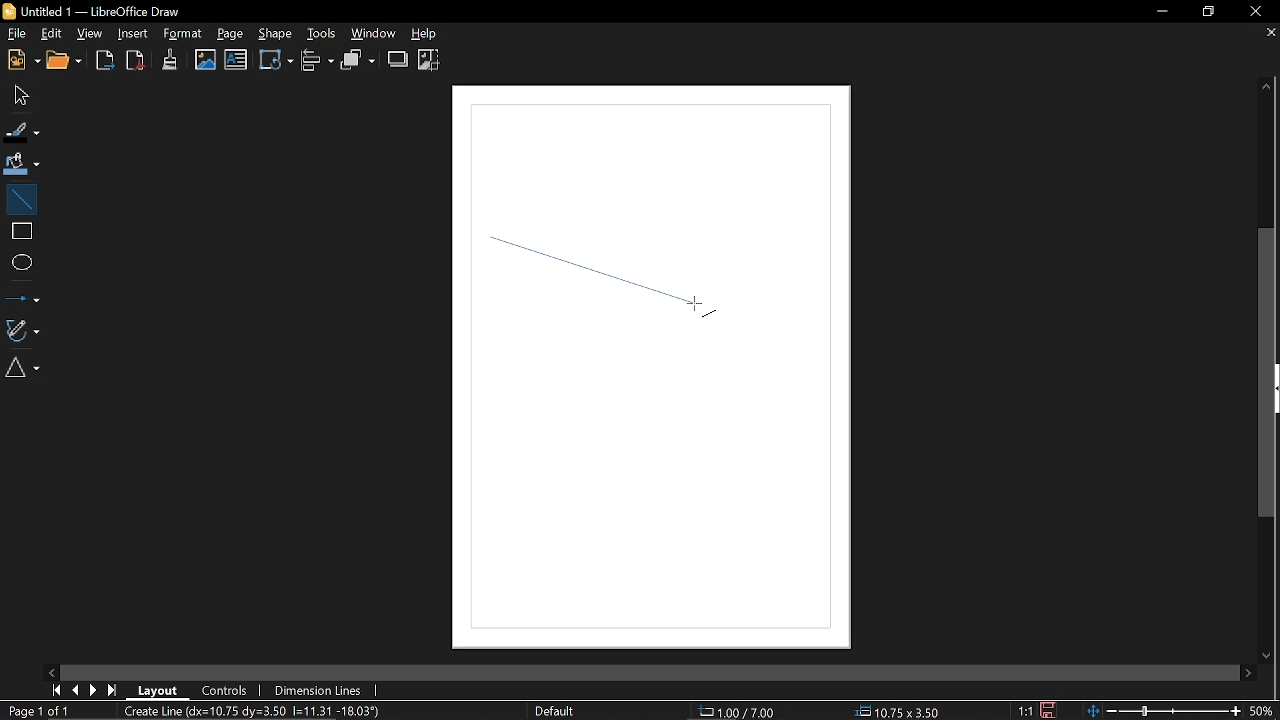 The width and height of the screenshot is (1280, 720). What do you see at coordinates (1272, 88) in the screenshot?
I see `Move up` at bounding box center [1272, 88].